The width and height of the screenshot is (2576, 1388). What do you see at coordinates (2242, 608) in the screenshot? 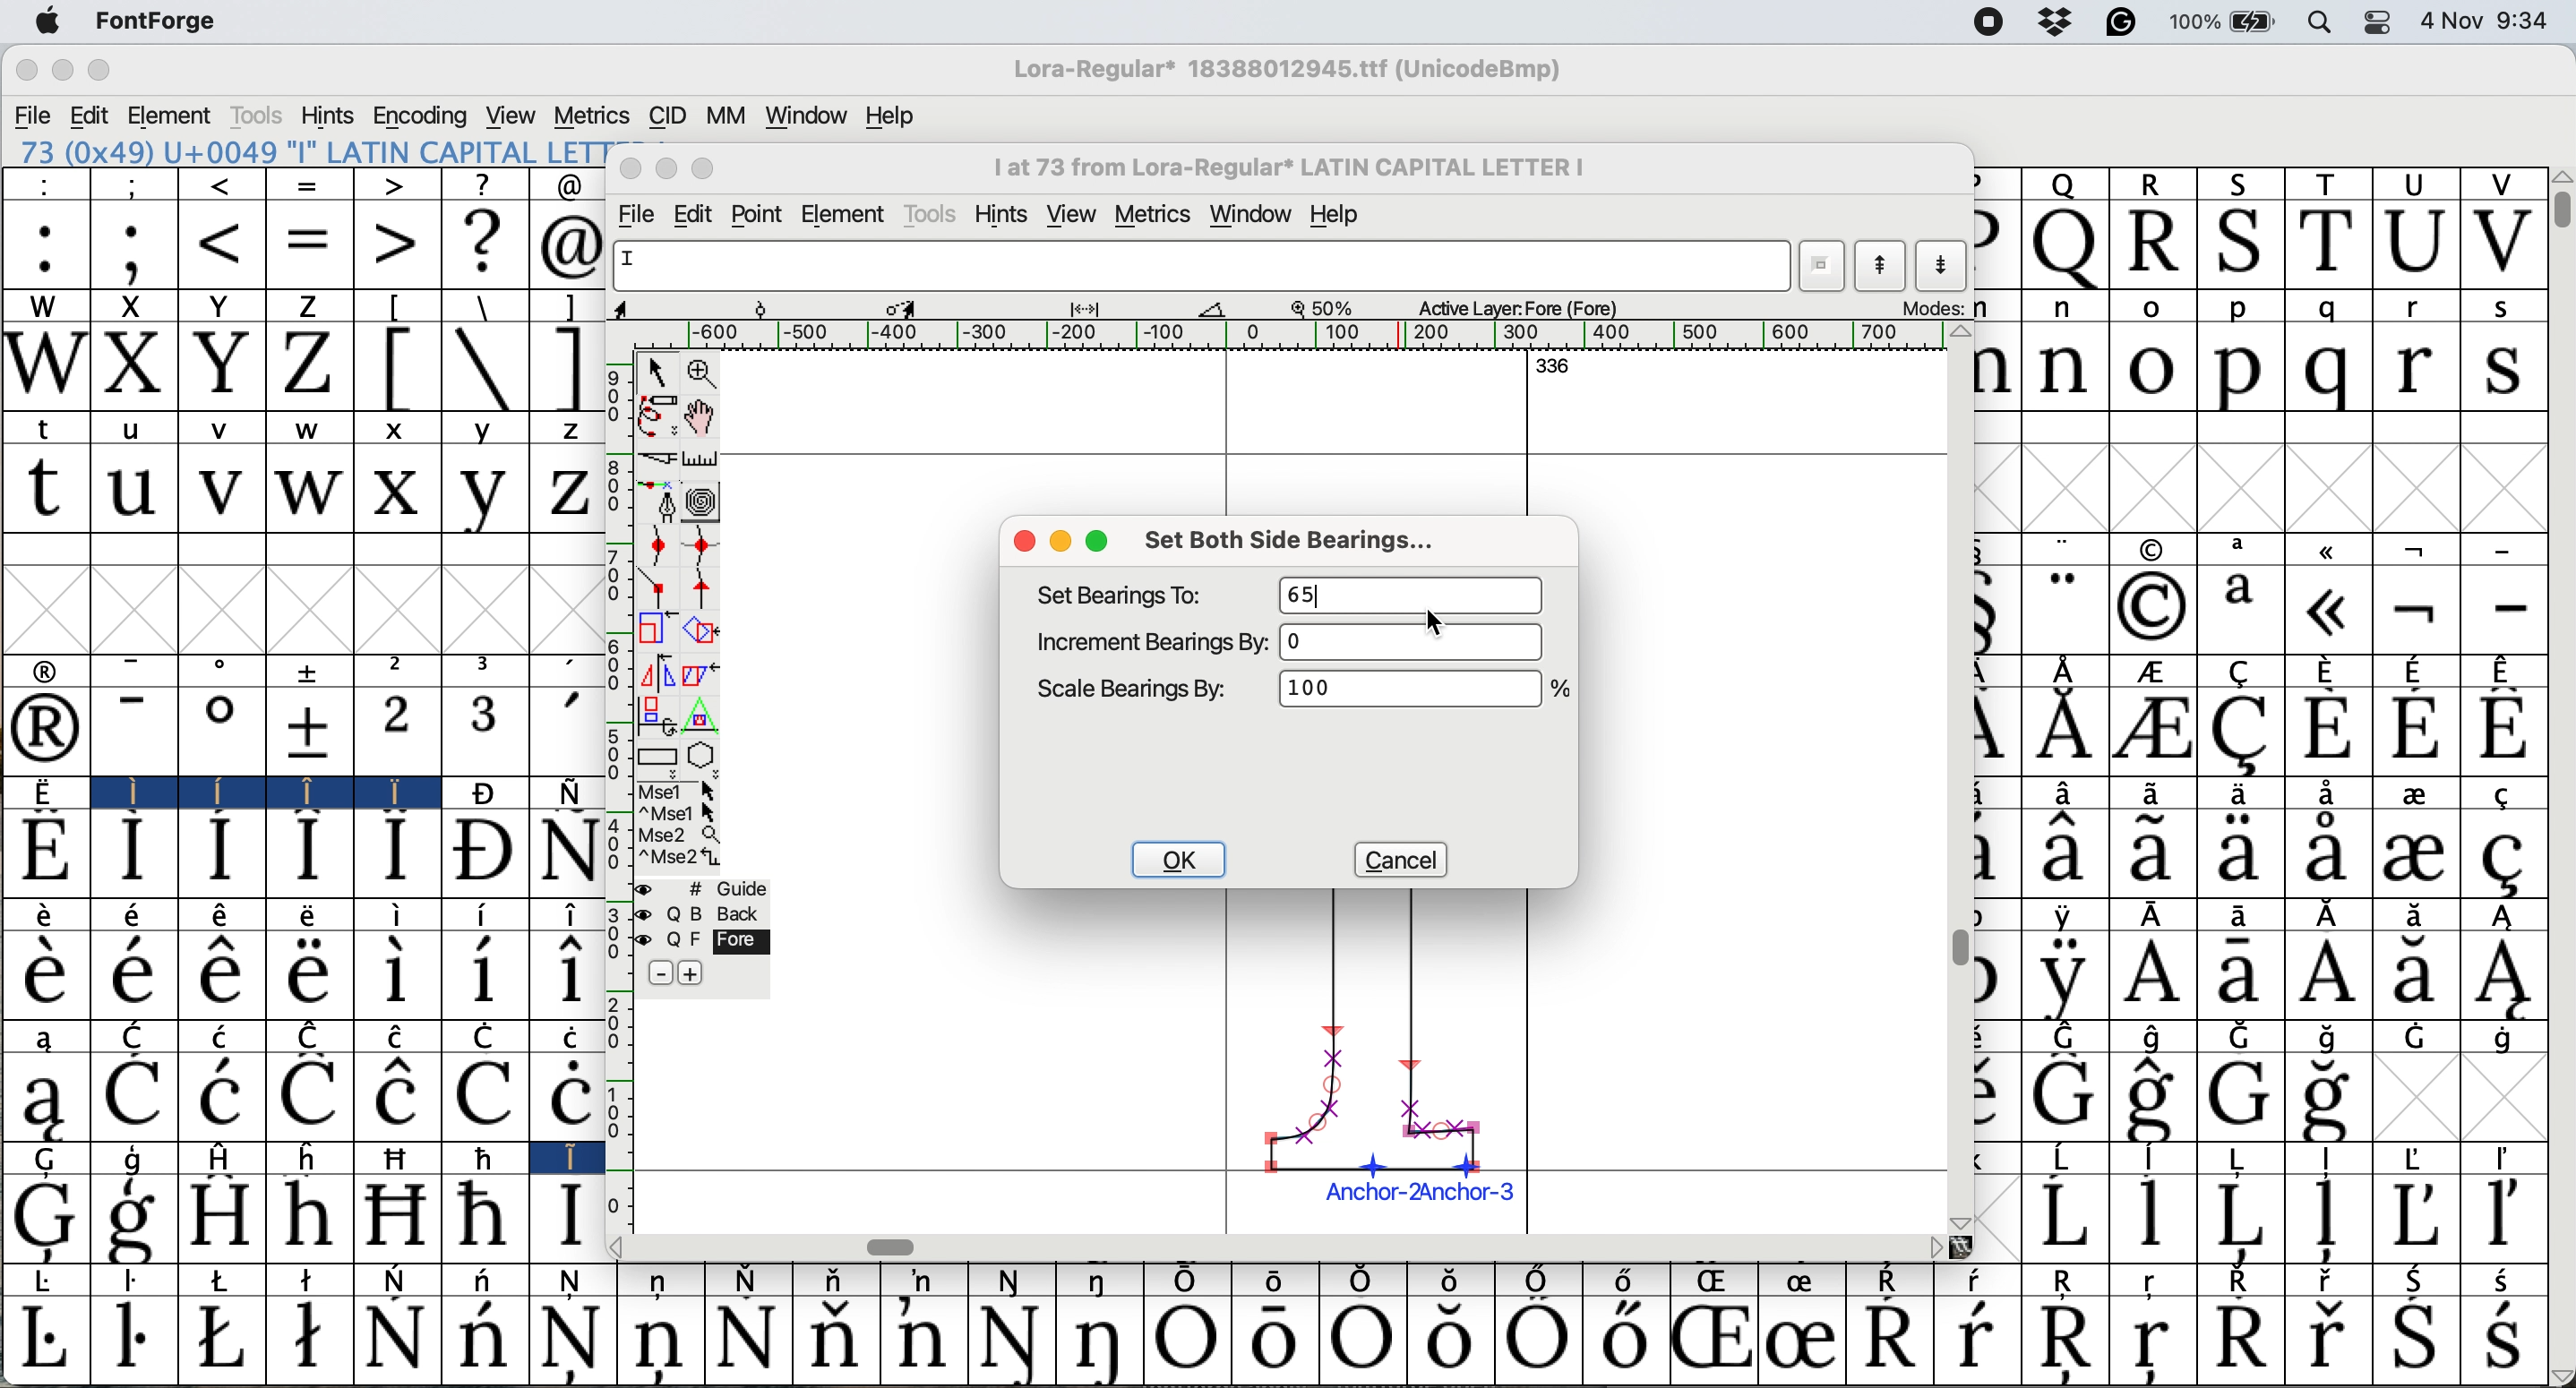
I see `a` at bounding box center [2242, 608].